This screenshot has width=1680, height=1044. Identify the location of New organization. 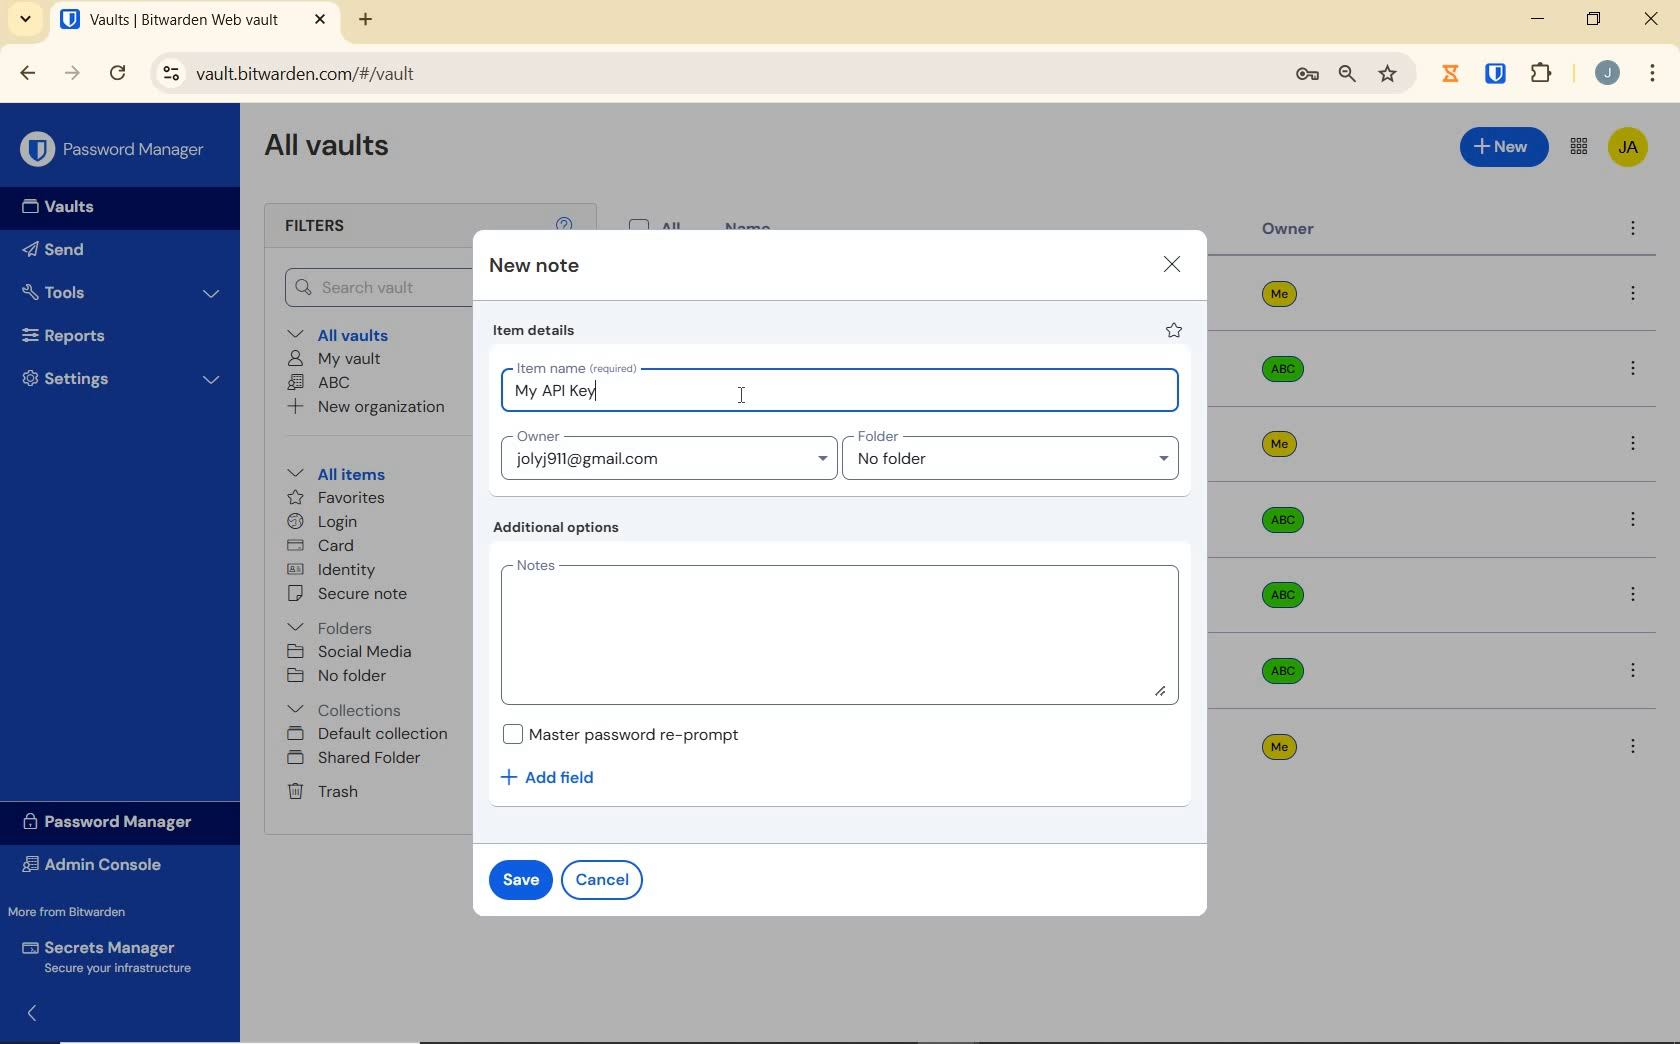
(373, 410).